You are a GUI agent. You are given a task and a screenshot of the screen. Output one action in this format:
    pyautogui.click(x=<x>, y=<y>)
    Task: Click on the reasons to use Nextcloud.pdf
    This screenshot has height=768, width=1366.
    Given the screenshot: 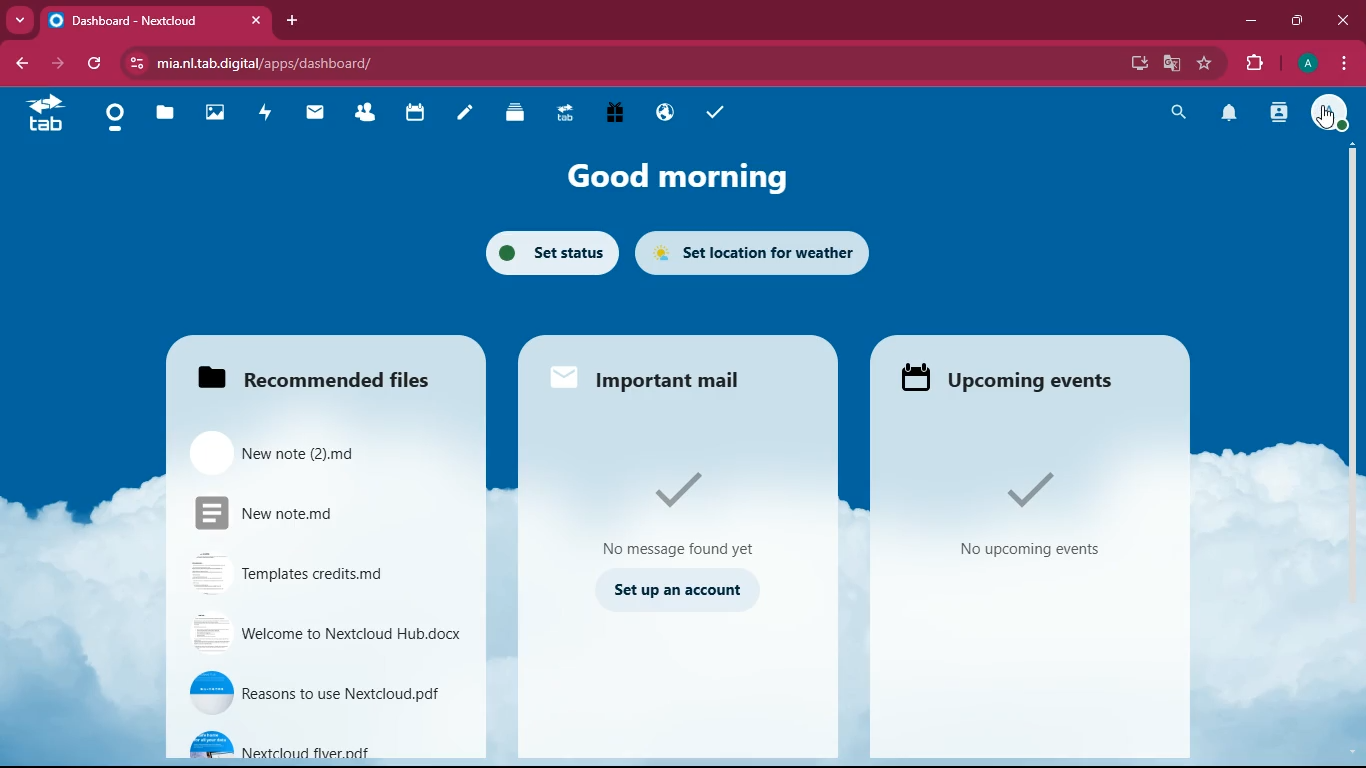 What is the action you would take?
    pyautogui.click(x=322, y=690)
    